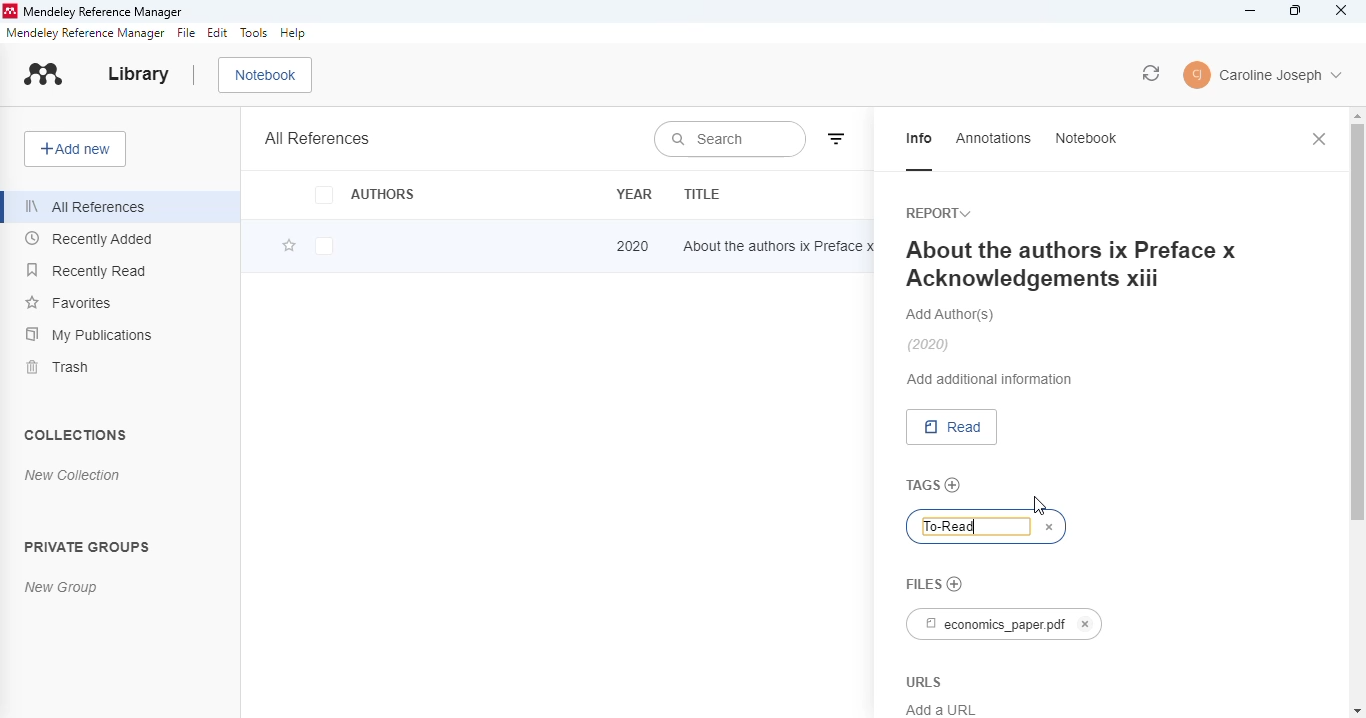  I want to click on logo, so click(44, 75).